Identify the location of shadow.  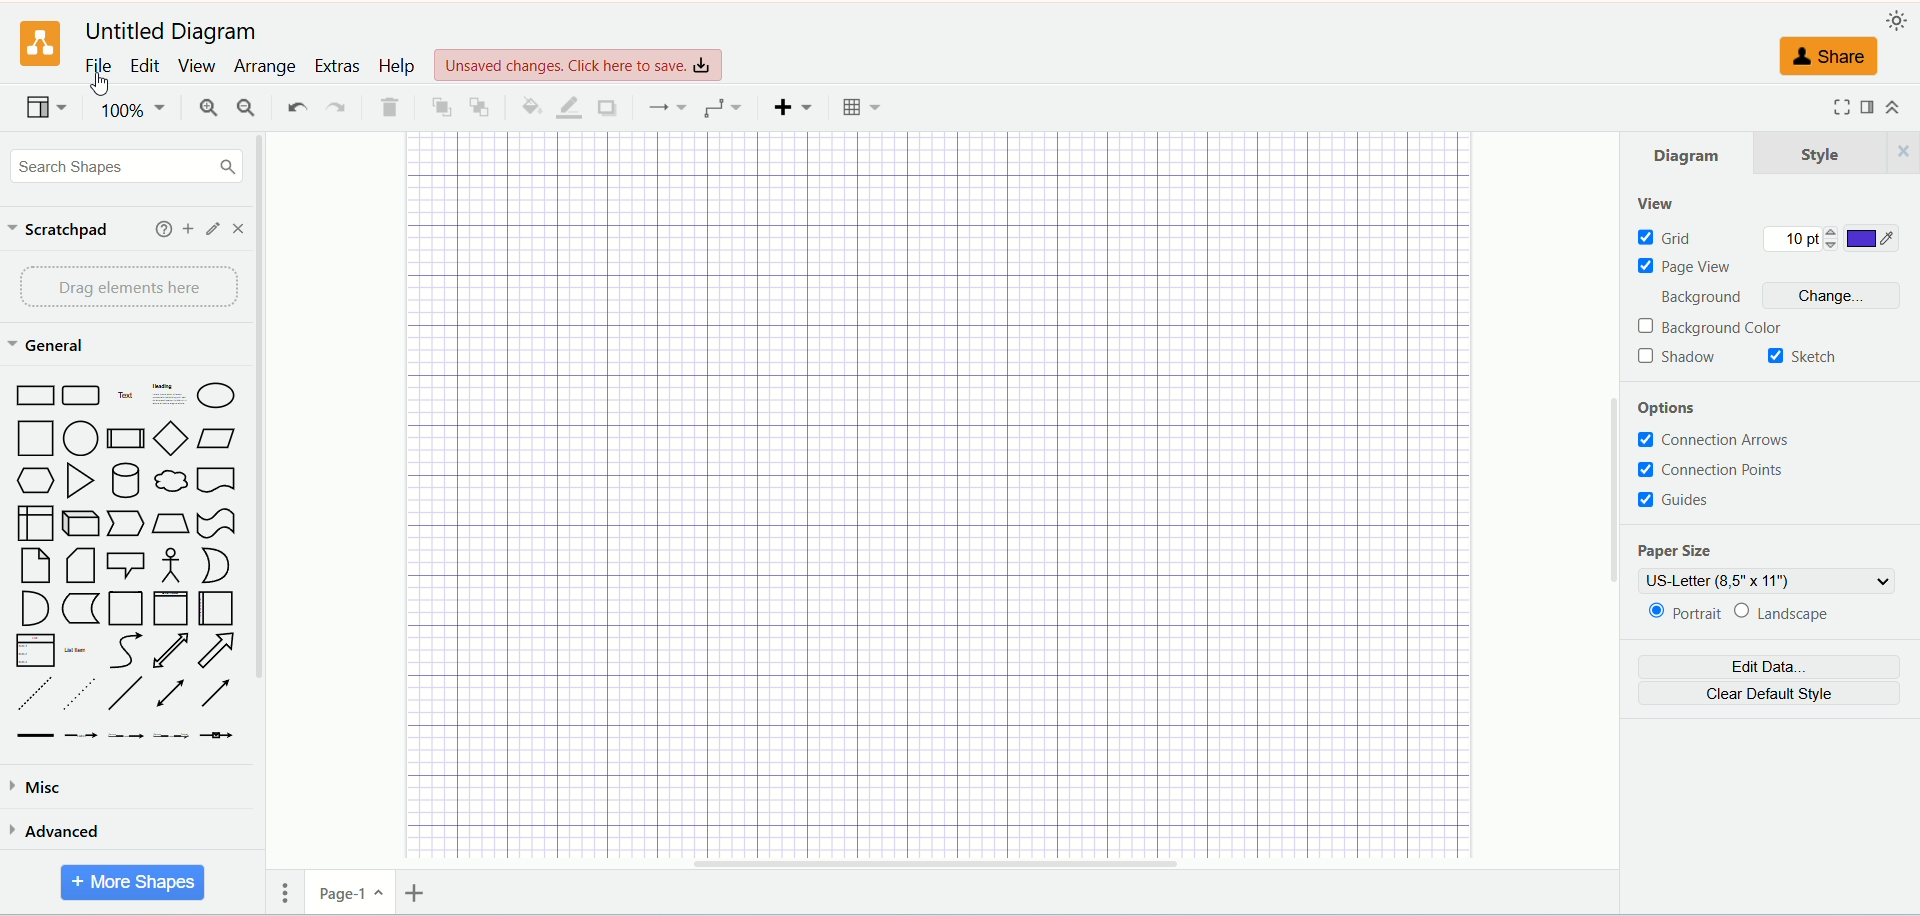
(1678, 358).